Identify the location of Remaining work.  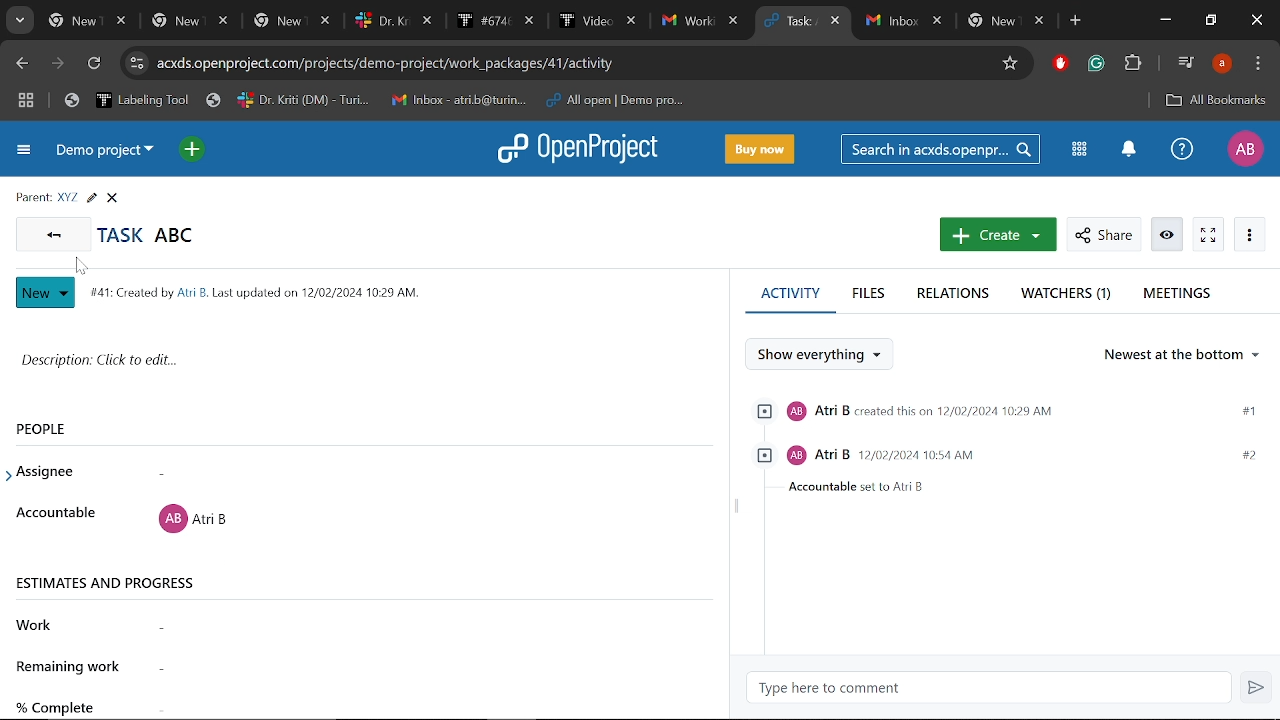
(319, 657).